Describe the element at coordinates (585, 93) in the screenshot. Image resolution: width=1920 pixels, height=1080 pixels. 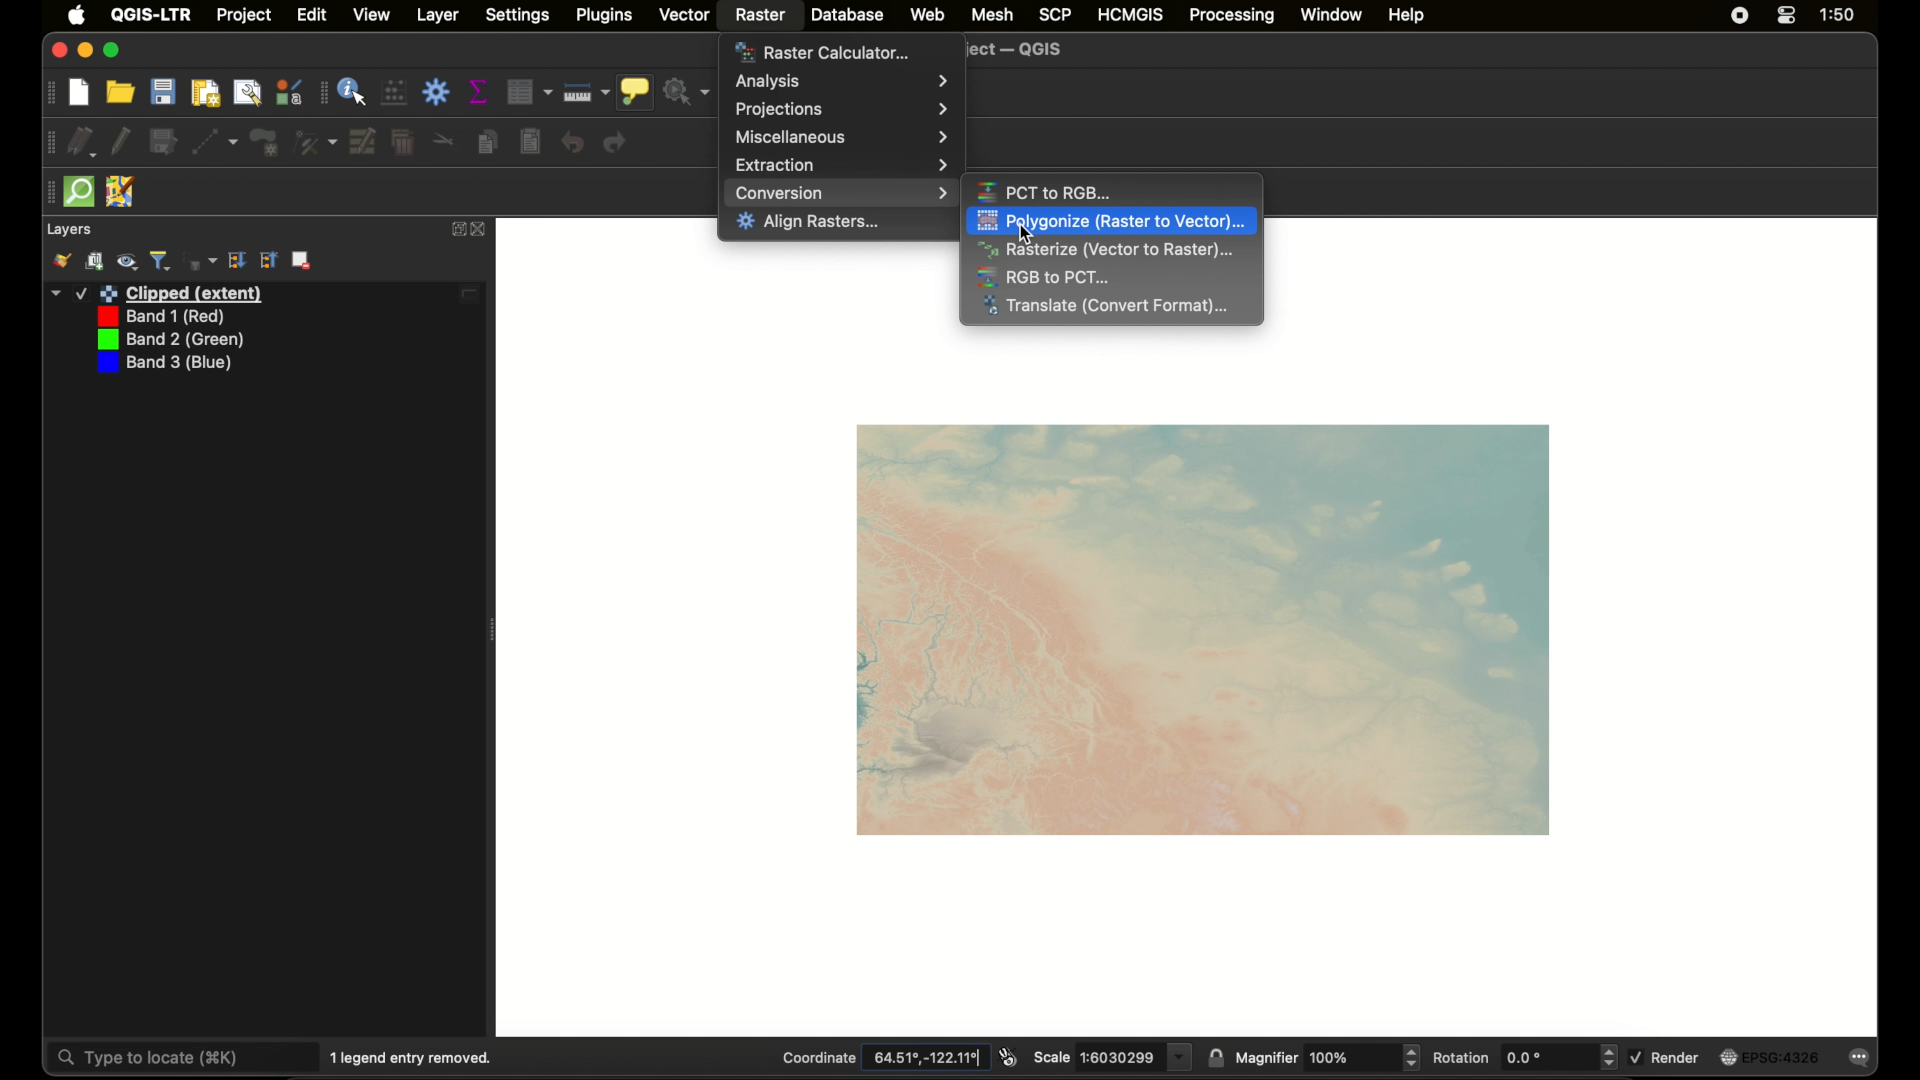
I see `measure line` at that location.